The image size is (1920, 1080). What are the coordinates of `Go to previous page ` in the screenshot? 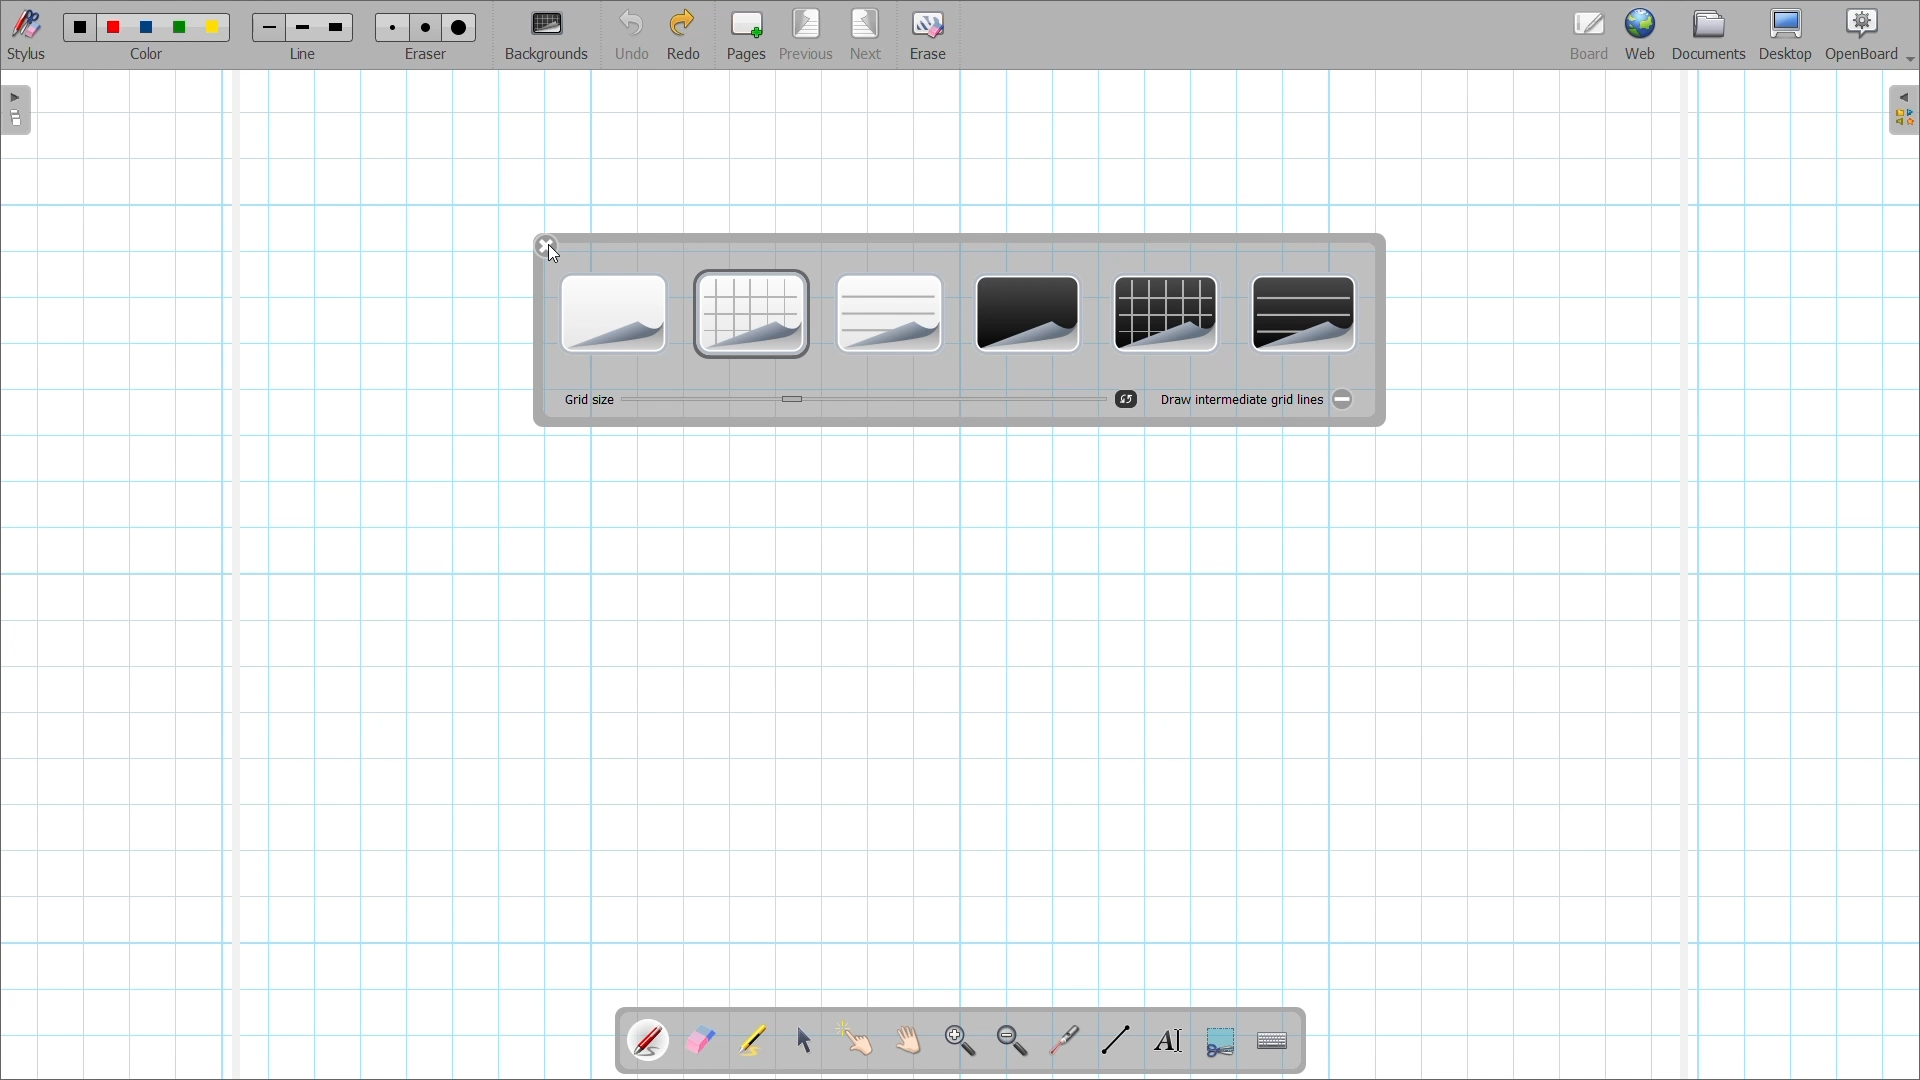 It's located at (806, 35).